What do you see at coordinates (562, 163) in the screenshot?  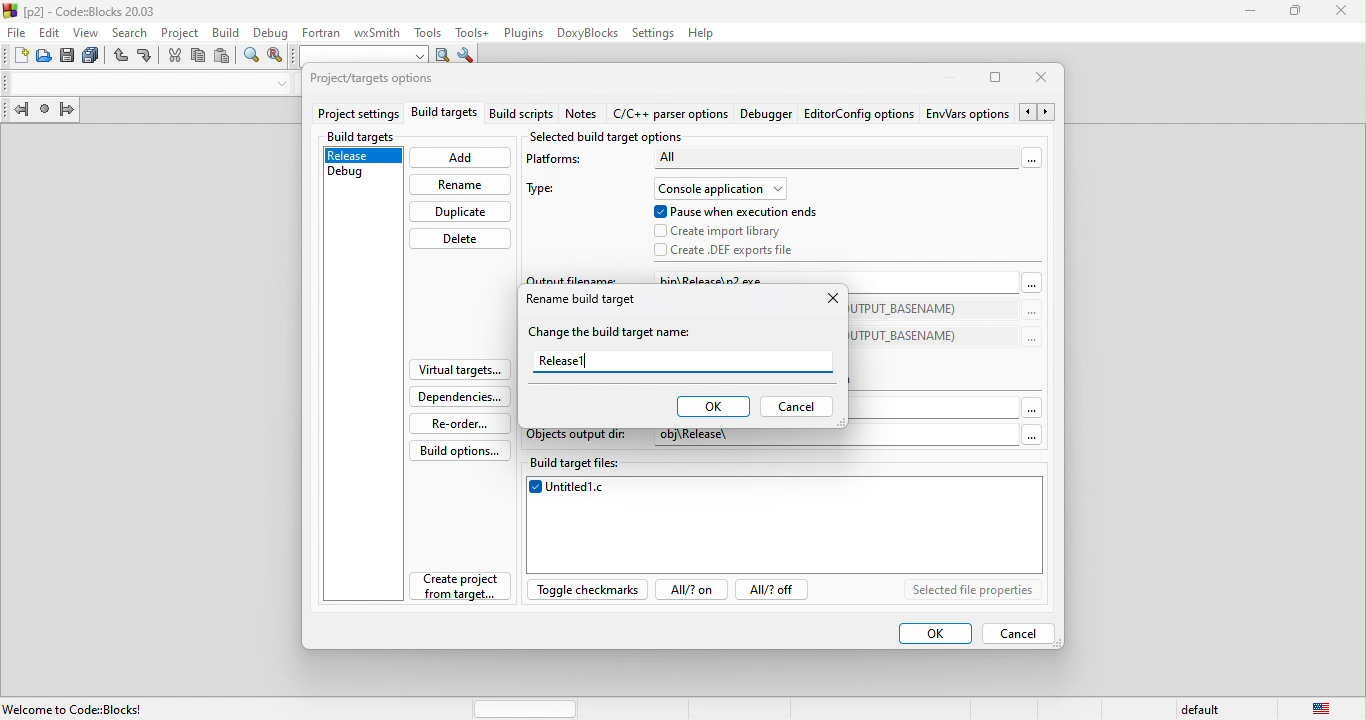 I see `platforms` at bounding box center [562, 163].